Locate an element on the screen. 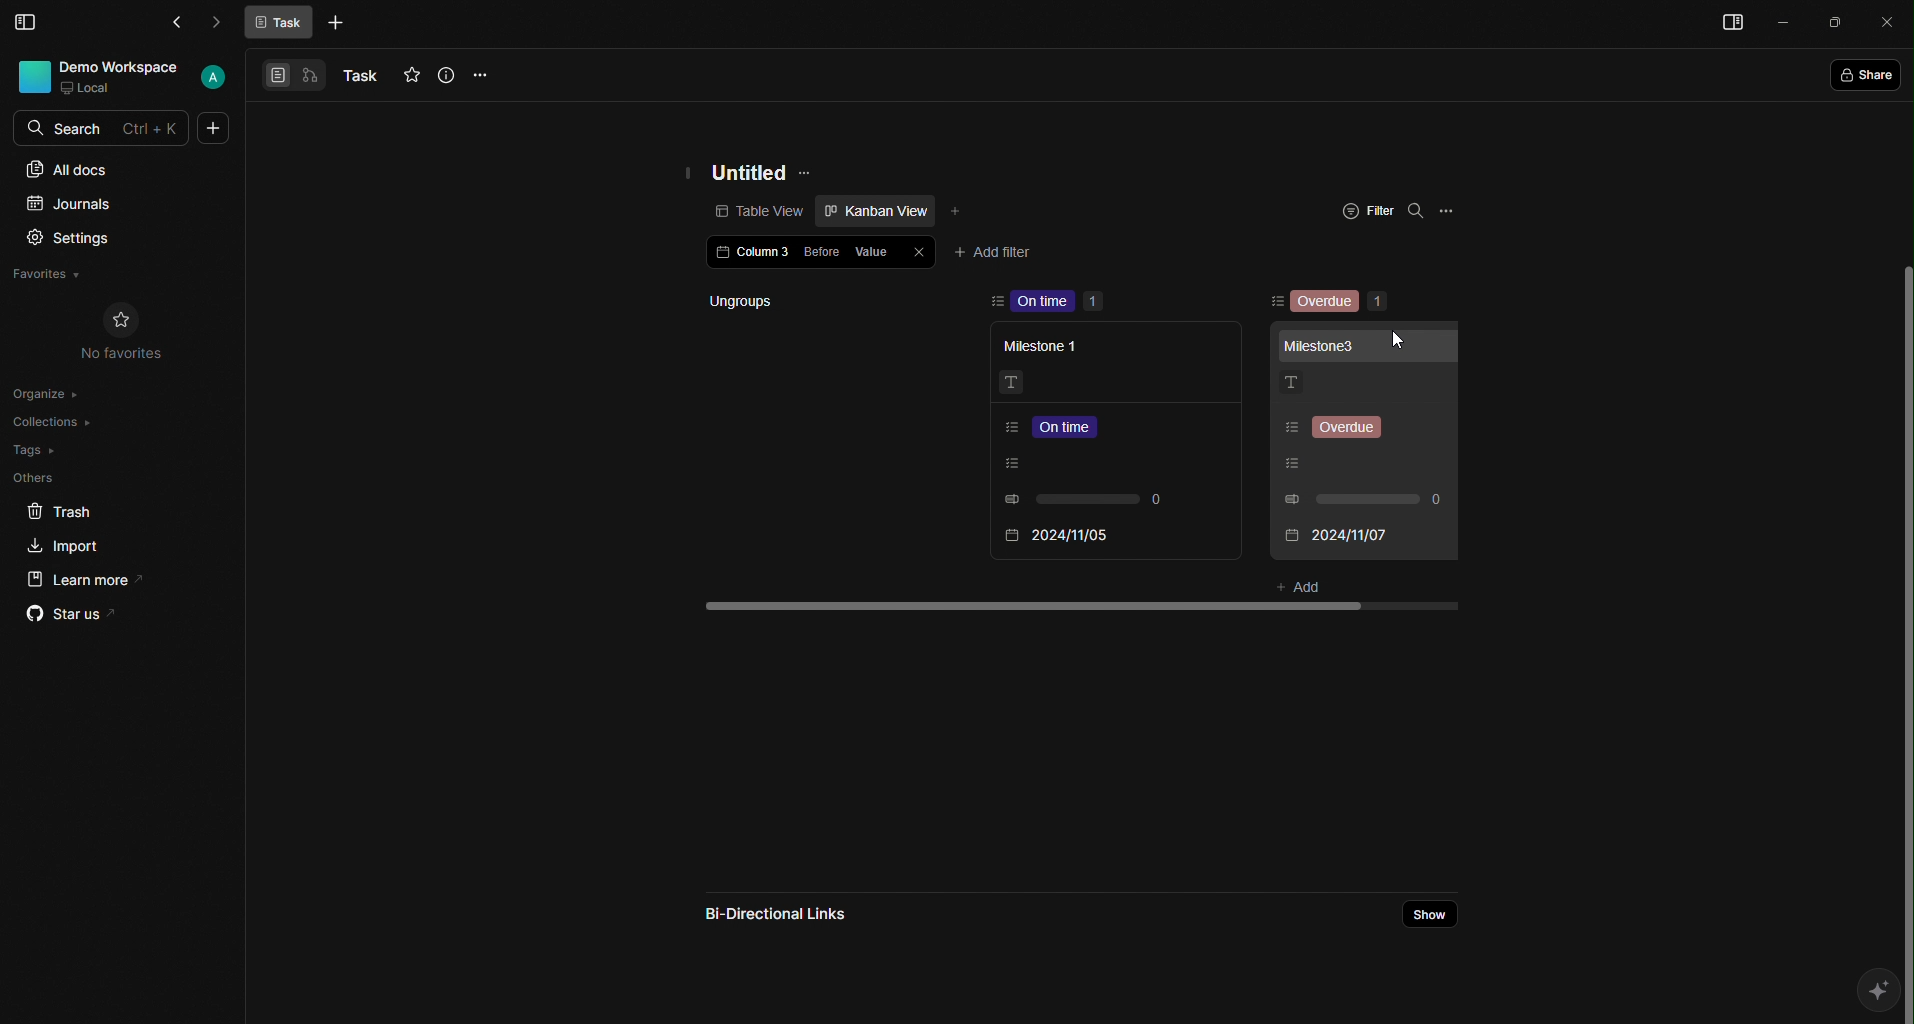  Options is located at coordinates (1447, 211).